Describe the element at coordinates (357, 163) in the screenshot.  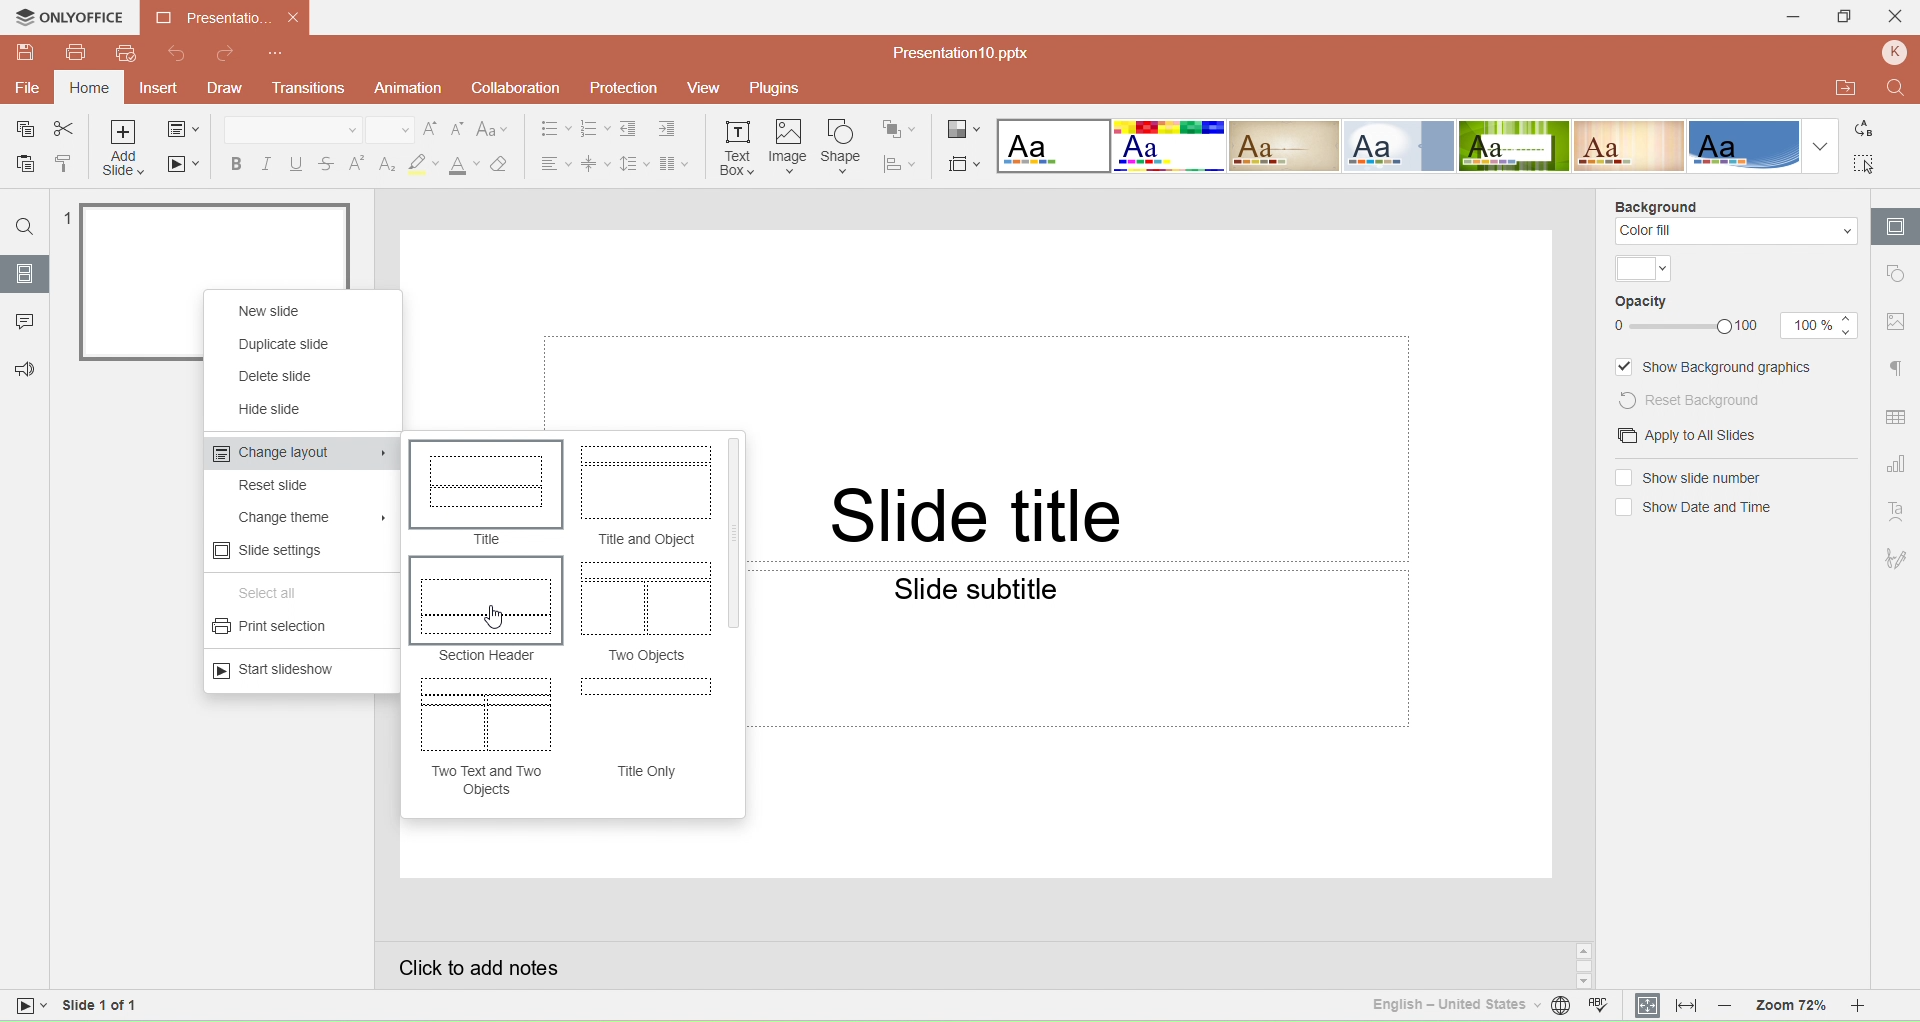
I see `Superscript` at that location.